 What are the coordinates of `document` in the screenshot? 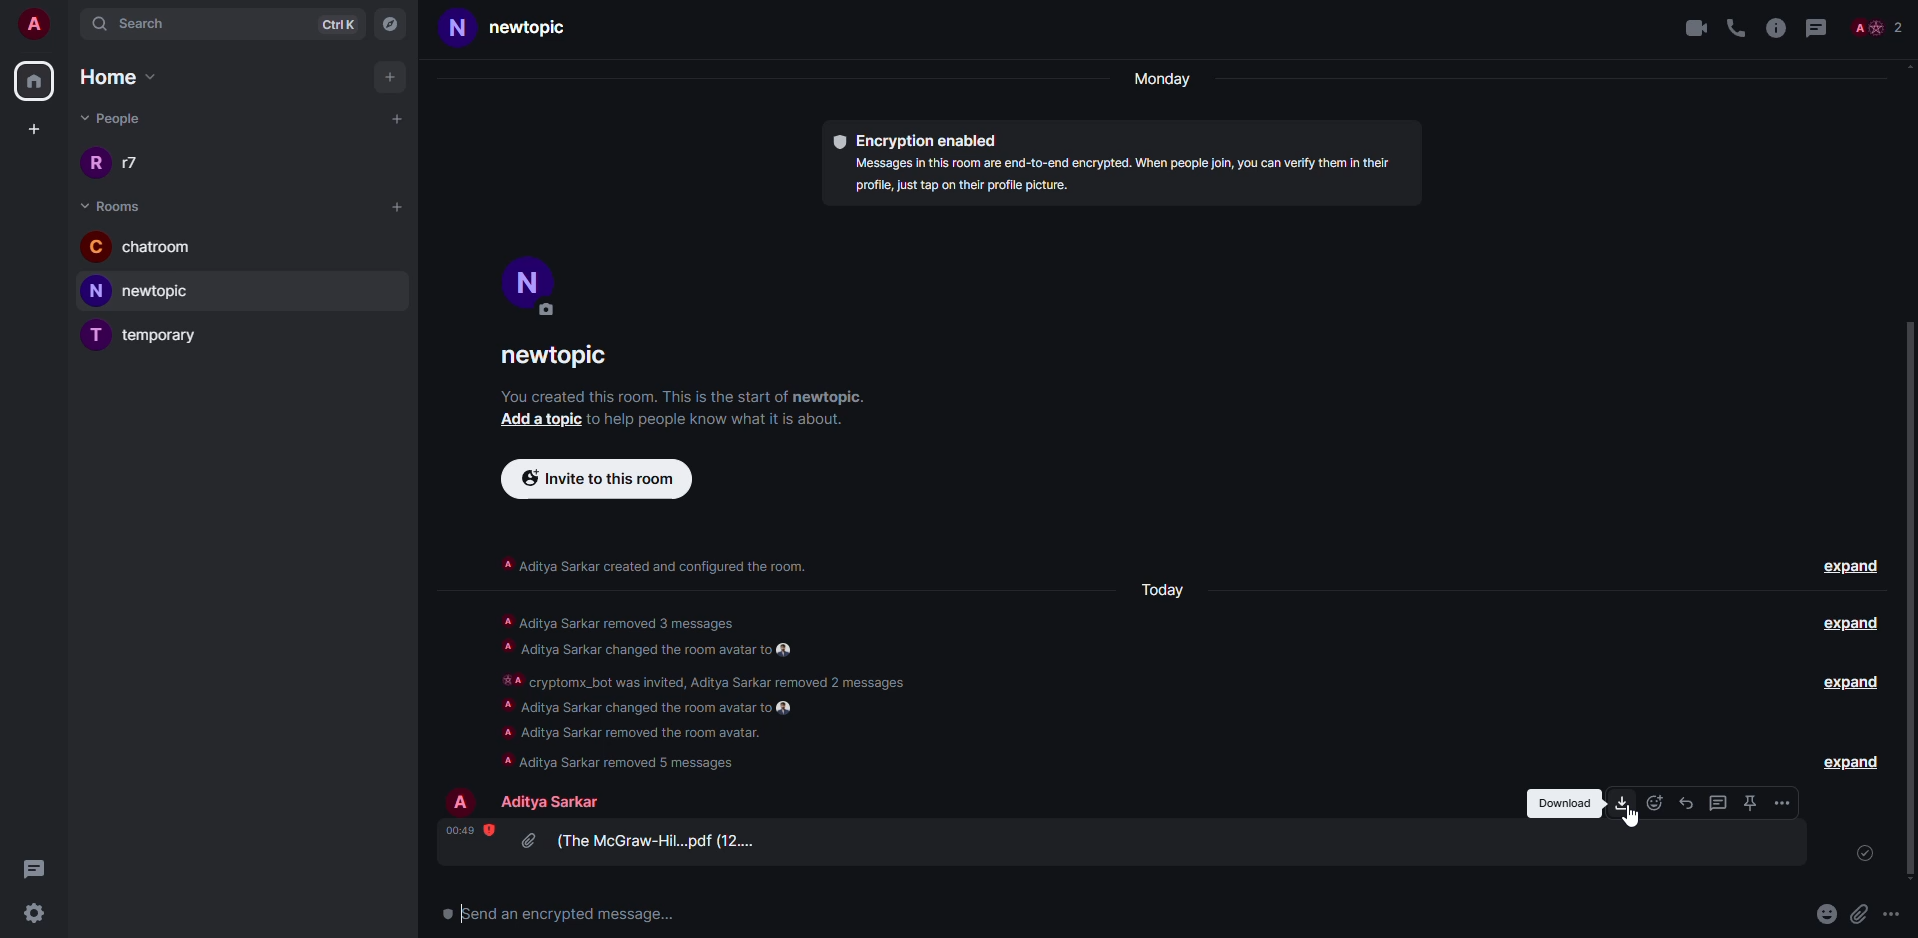 It's located at (650, 842).